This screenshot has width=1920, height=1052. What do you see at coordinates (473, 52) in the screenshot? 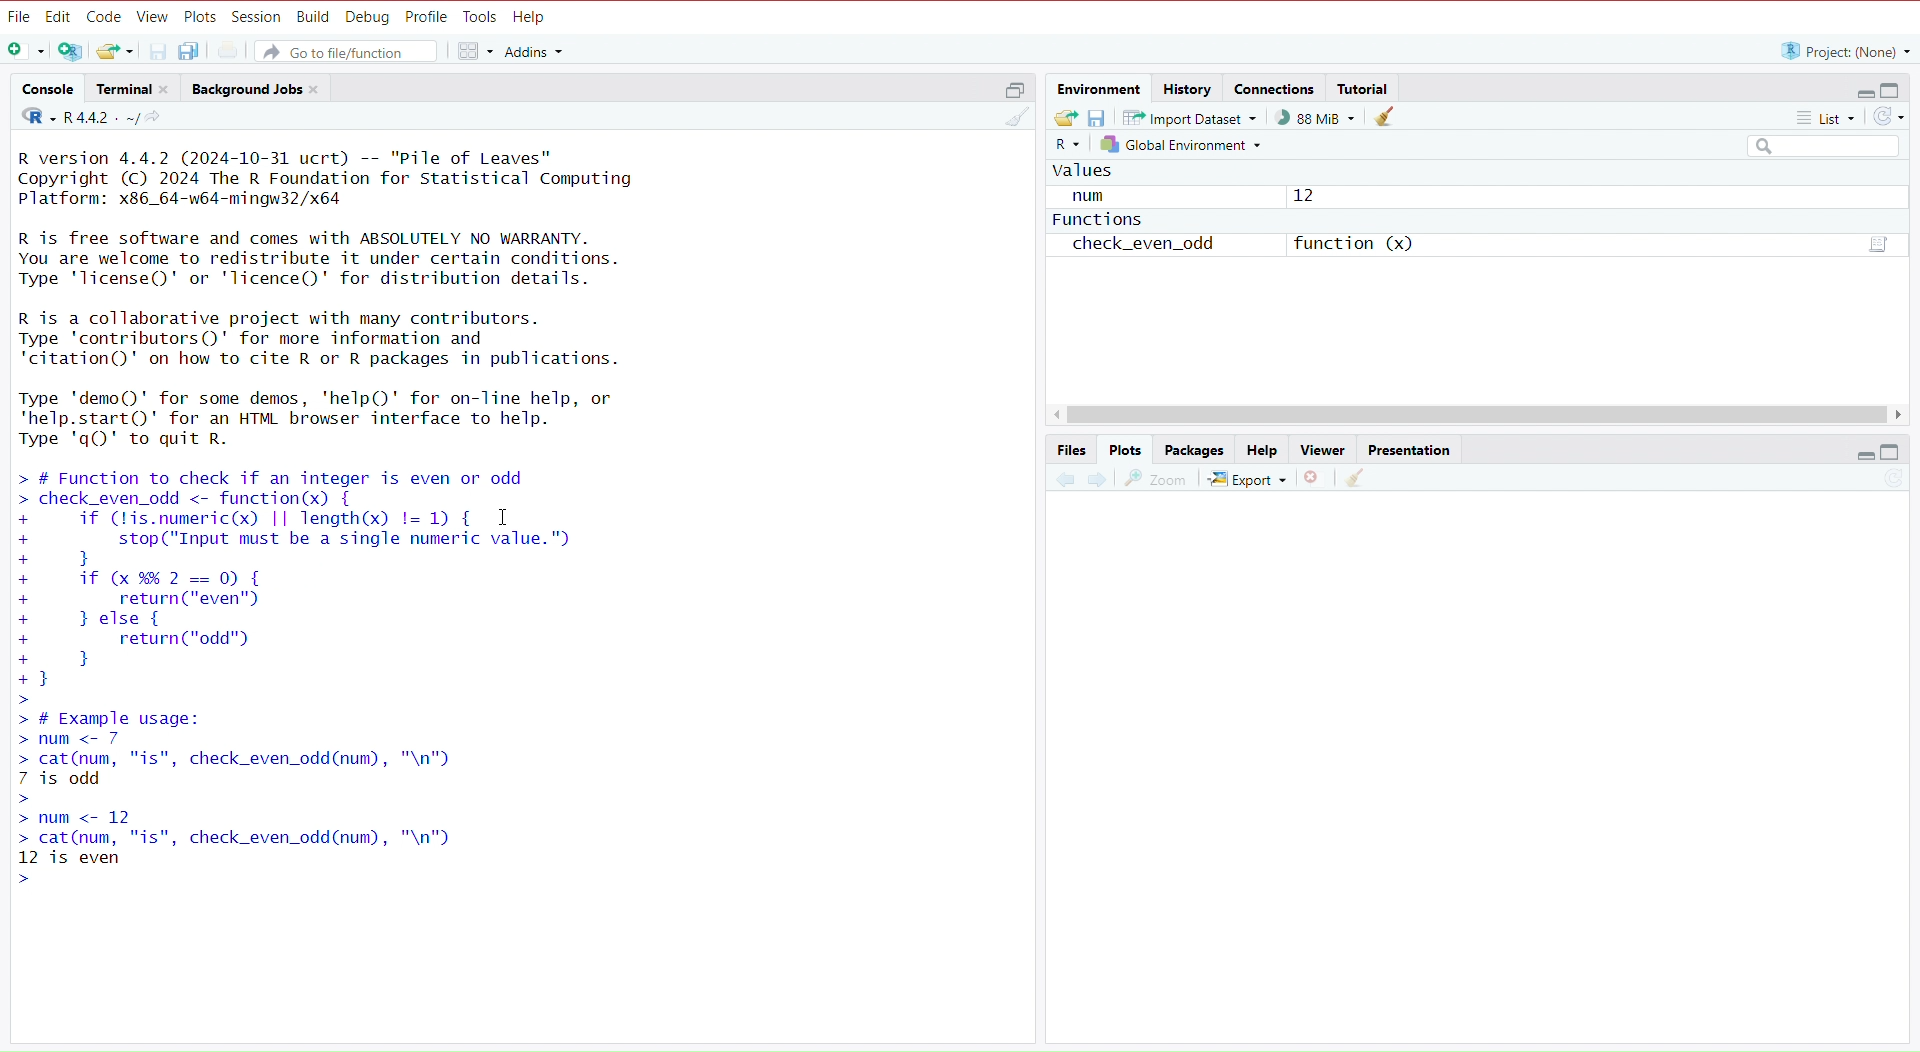
I see `workspace panes` at bounding box center [473, 52].